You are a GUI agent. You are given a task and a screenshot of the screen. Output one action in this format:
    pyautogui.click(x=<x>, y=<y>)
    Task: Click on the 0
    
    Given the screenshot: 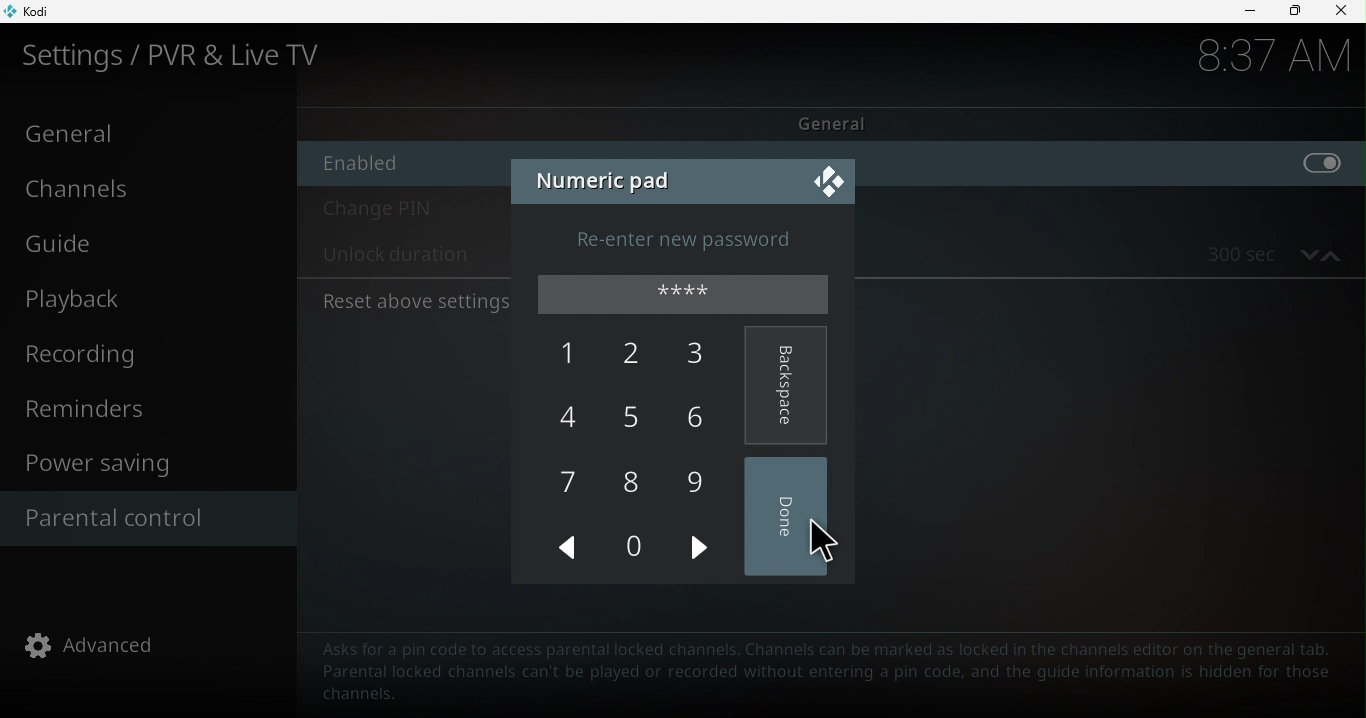 What is the action you would take?
    pyautogui.click(x=646, y=550)
    